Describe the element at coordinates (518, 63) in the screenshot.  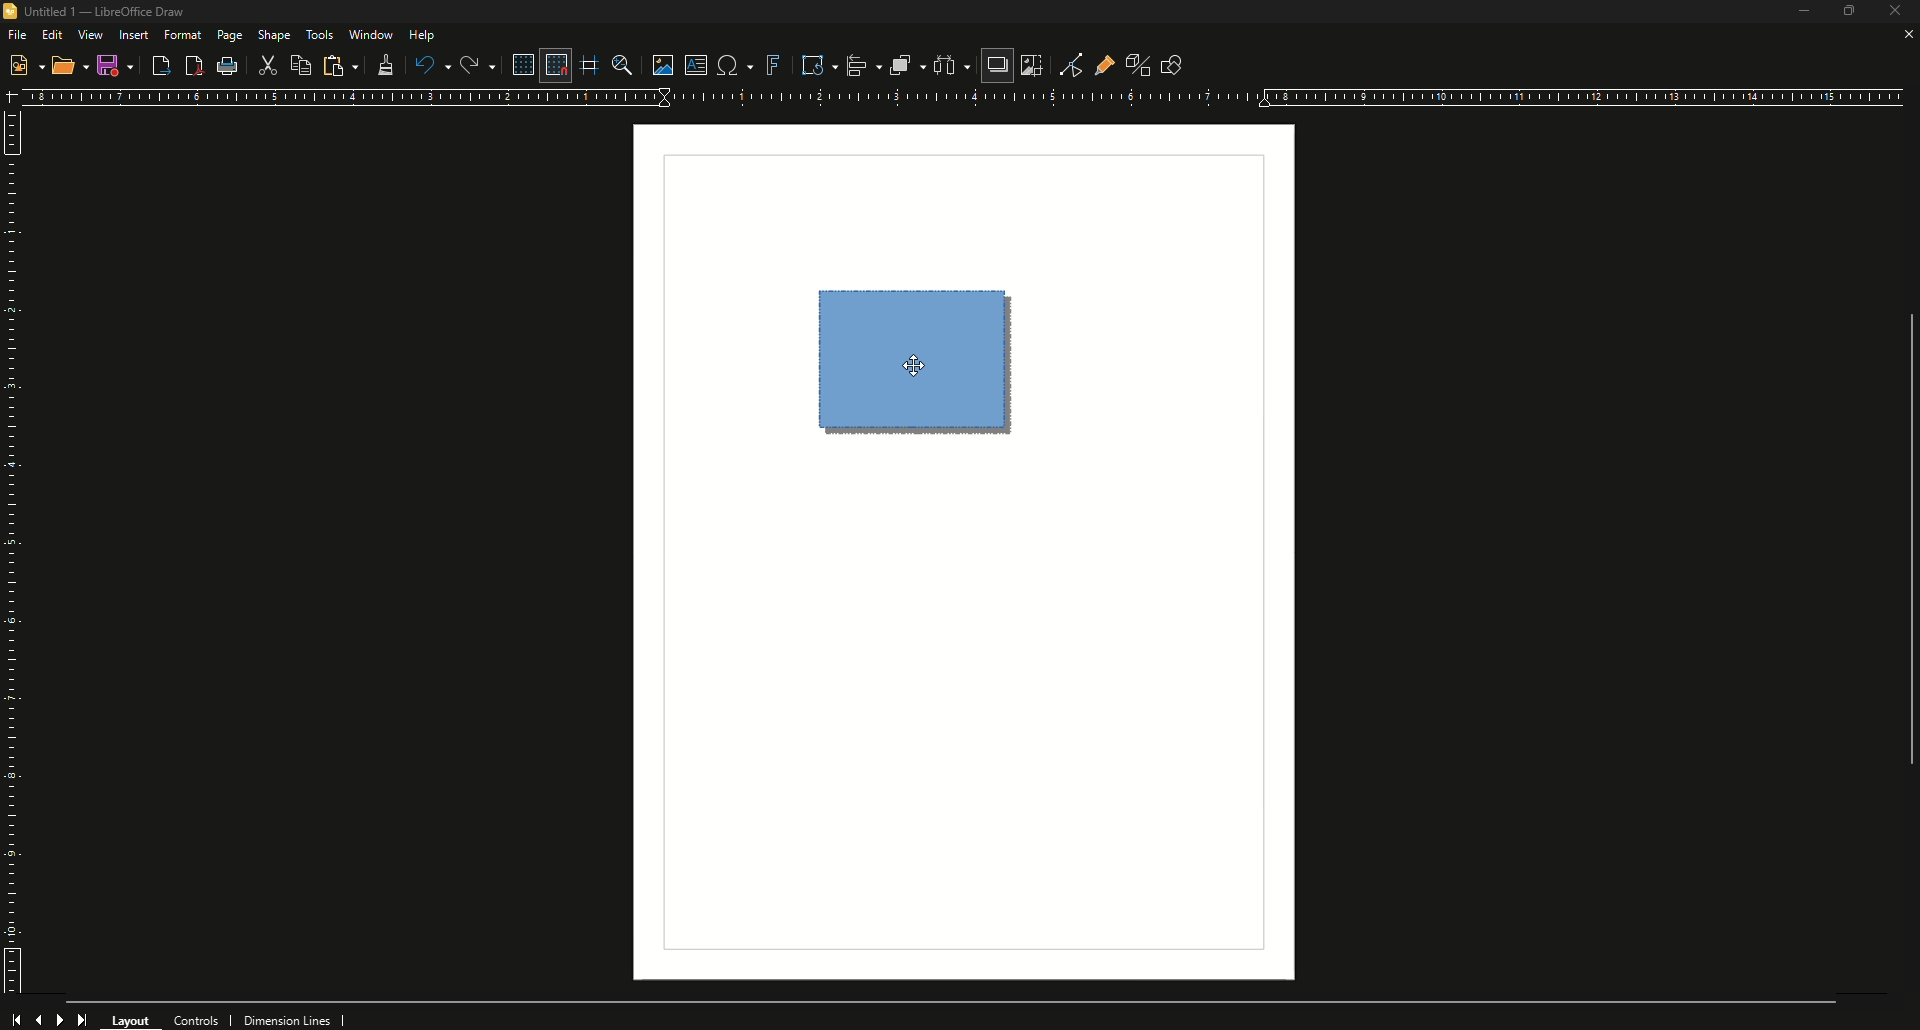
I see `Display Grid` at that location.